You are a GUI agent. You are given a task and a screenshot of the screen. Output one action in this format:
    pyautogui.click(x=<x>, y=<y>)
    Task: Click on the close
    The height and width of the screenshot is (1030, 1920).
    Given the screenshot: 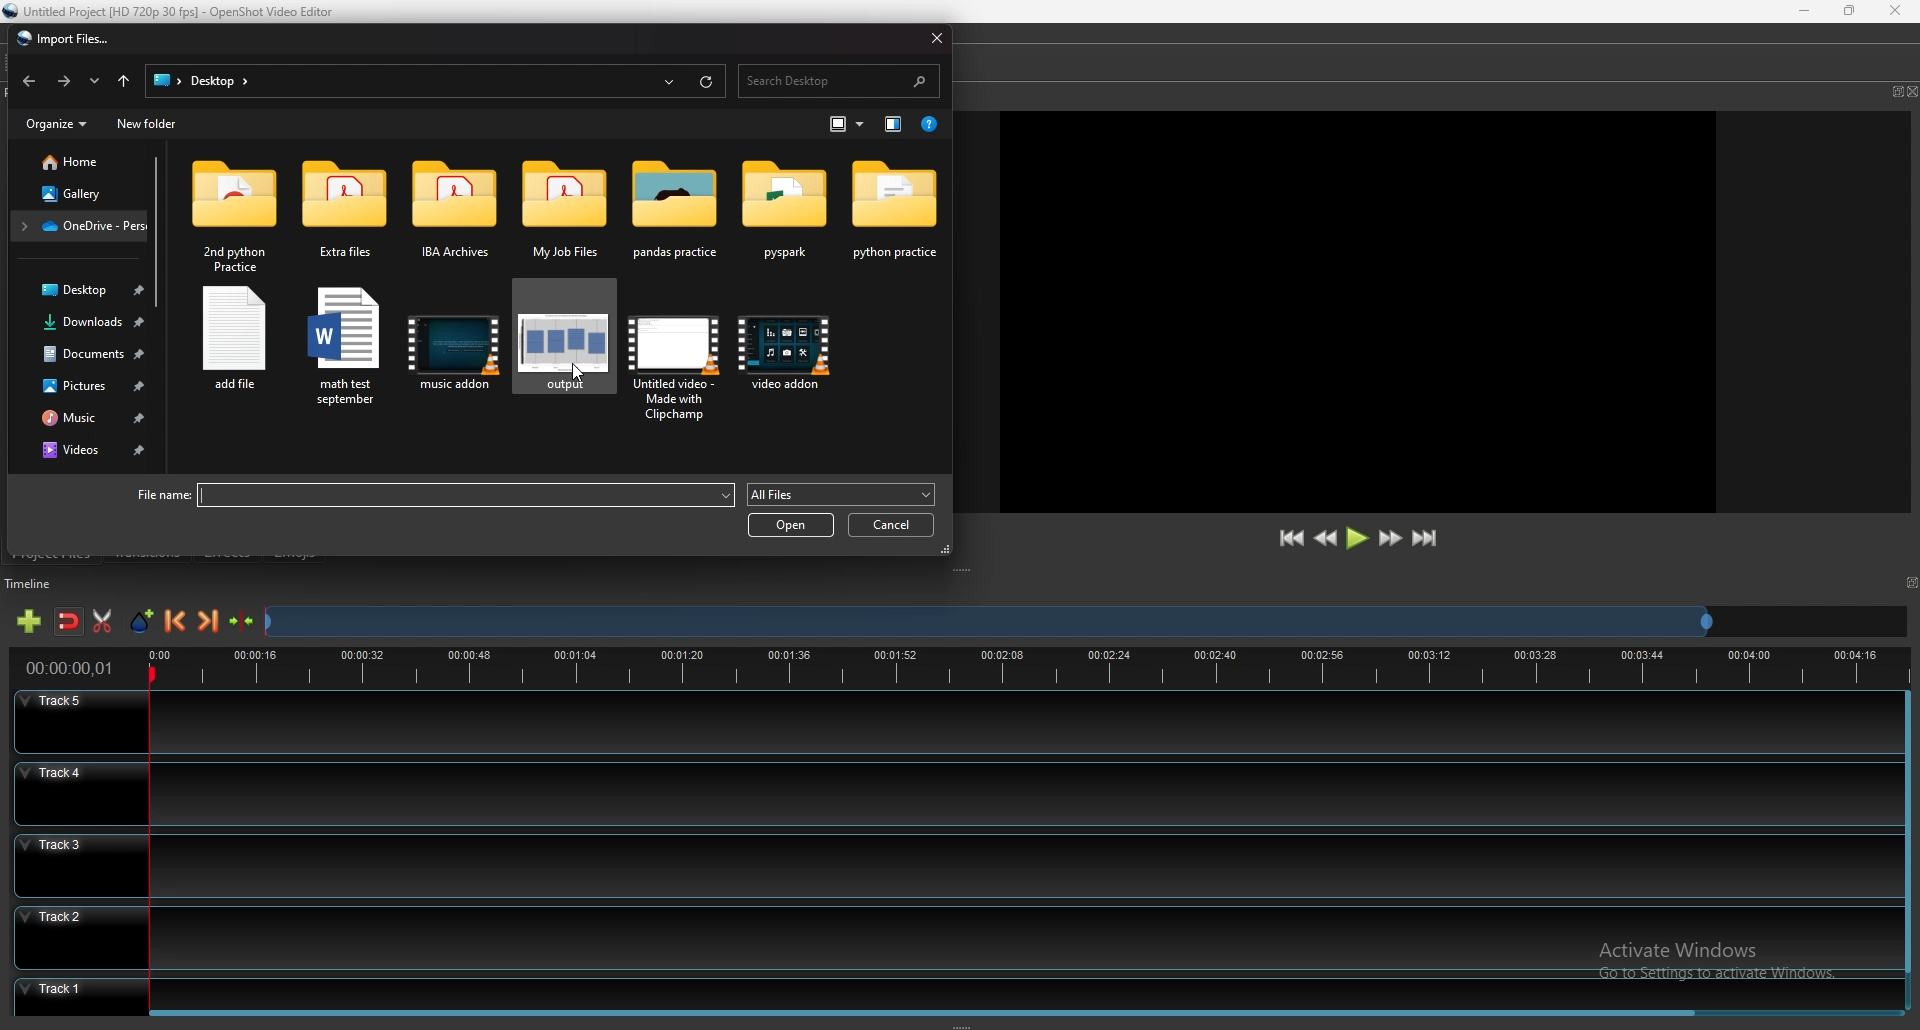 What is the action you would take?
    pyautogui.click(x=1913, y=91)
    